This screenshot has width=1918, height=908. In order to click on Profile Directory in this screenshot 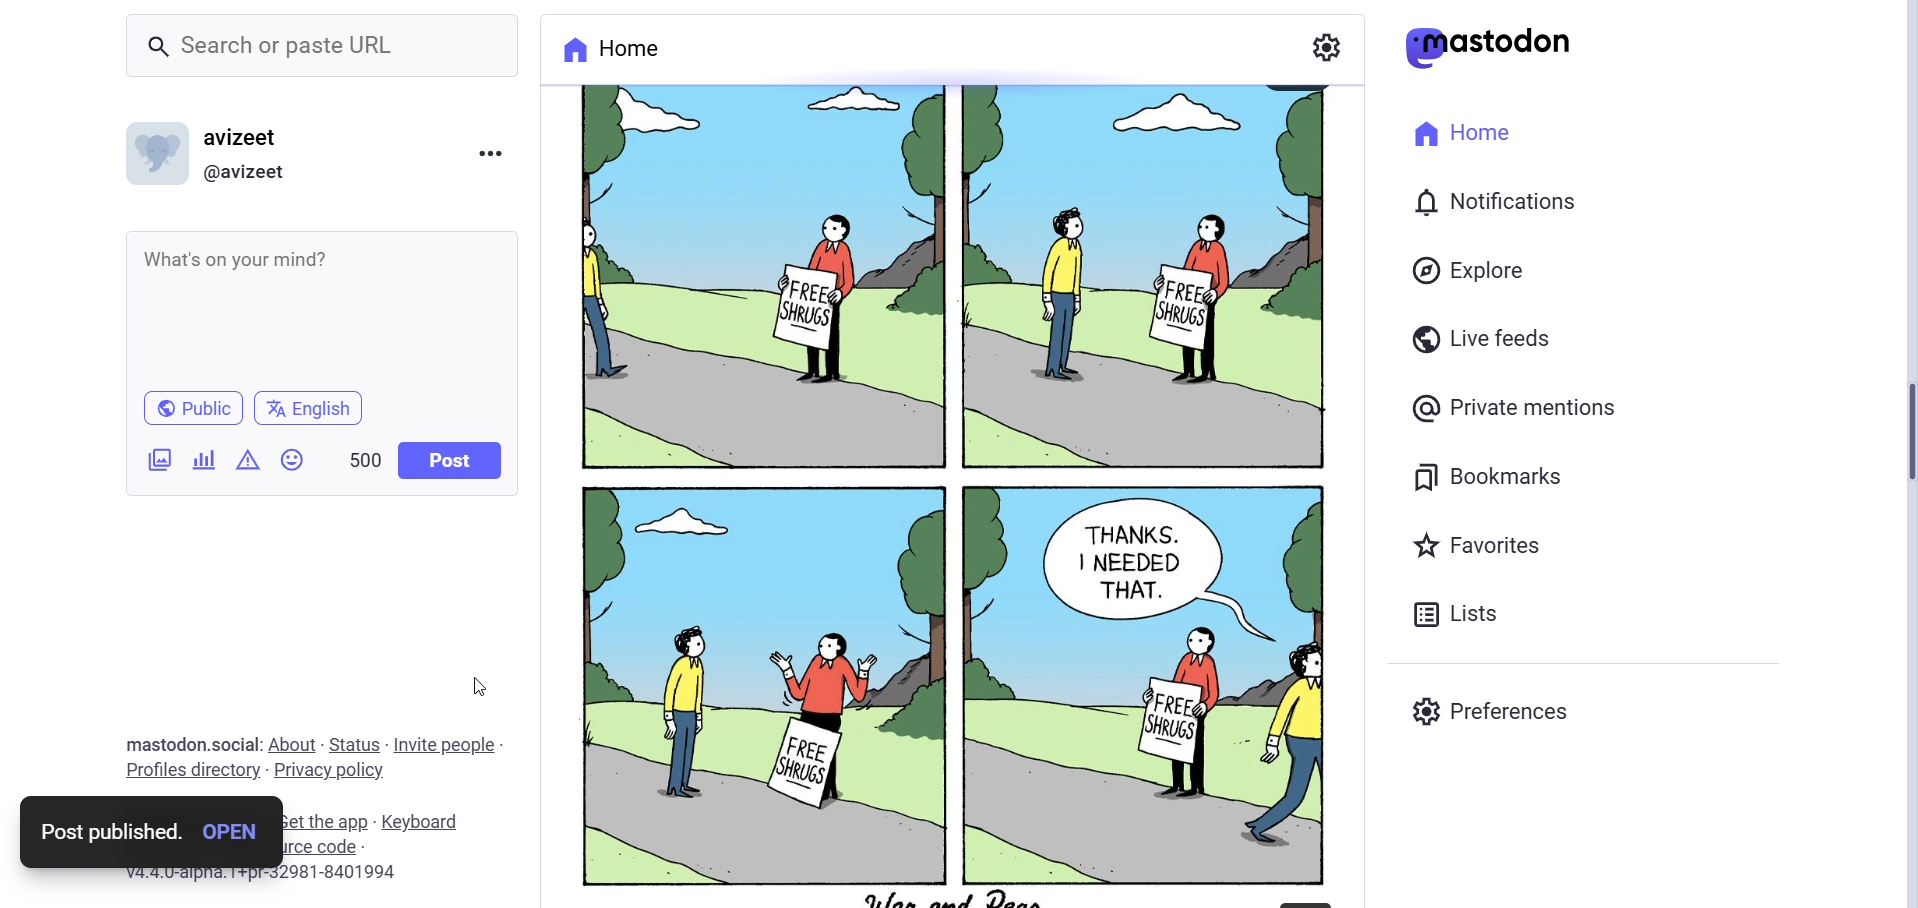, I will do `click(189, 768)`.